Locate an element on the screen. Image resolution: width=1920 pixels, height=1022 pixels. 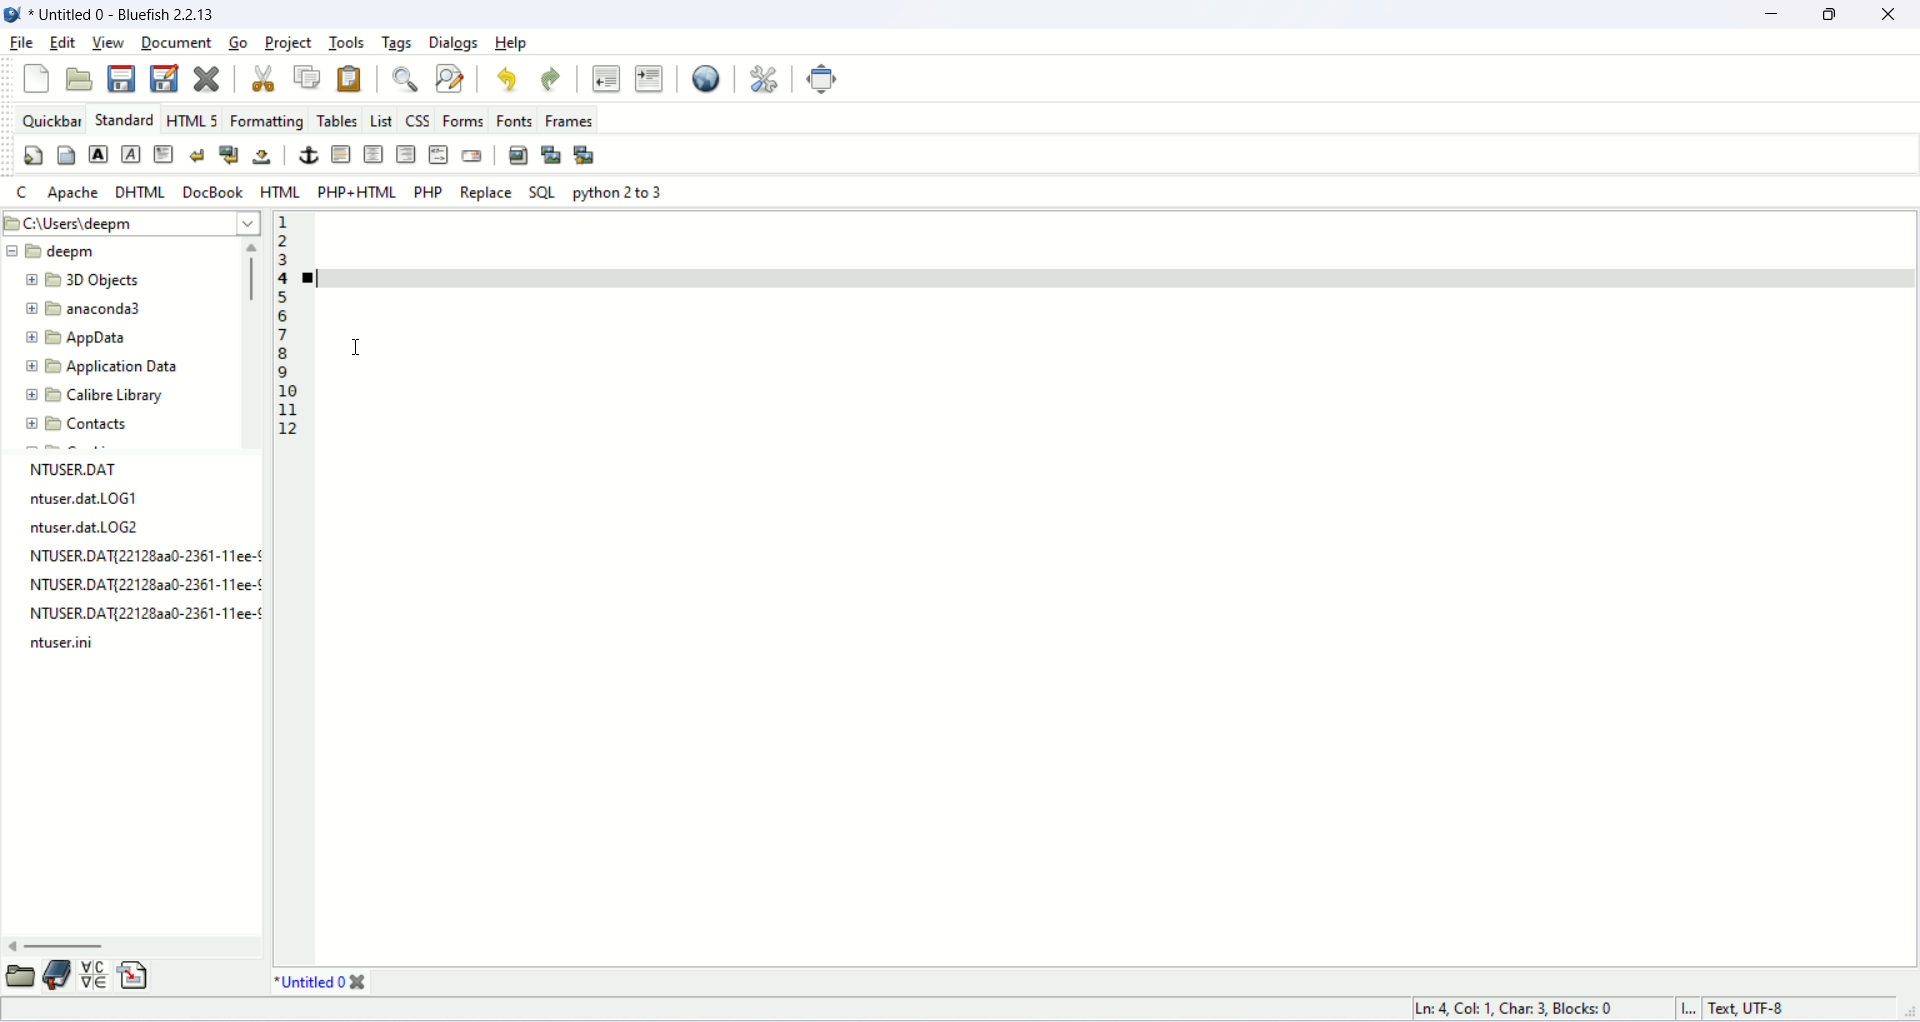
python 2 to 3 is located at coordinates (626, 194).